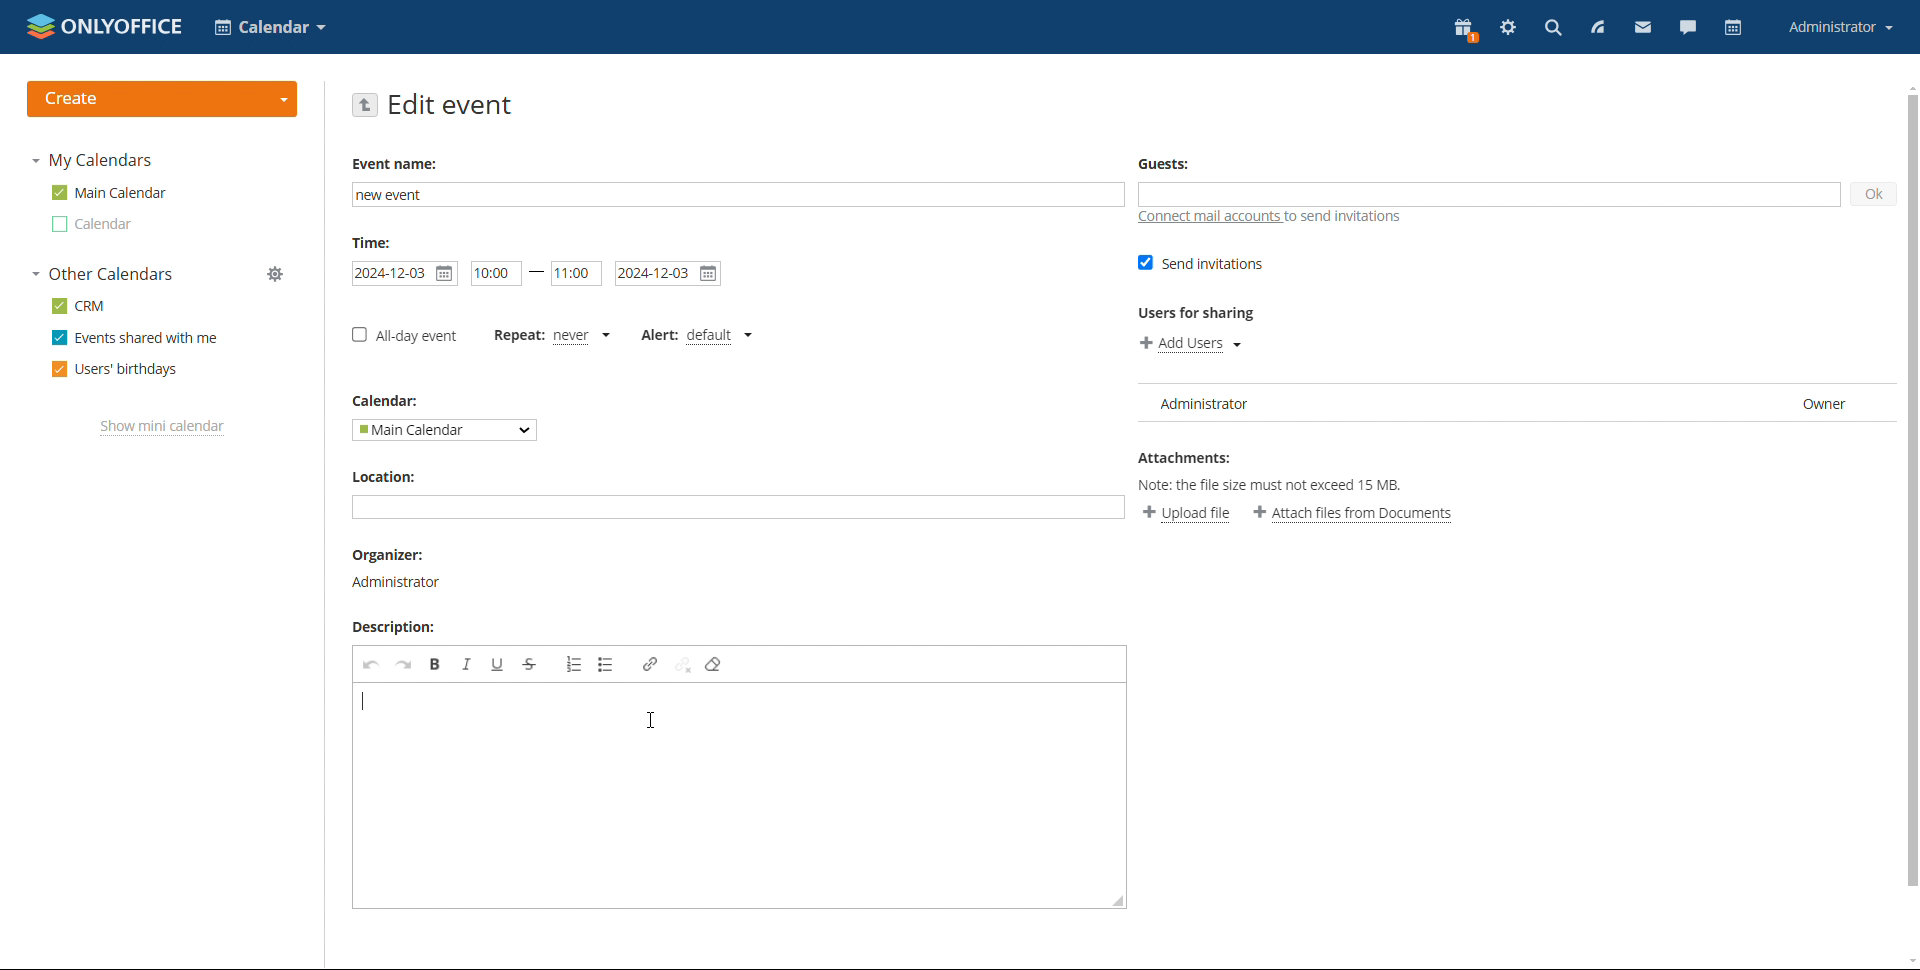  I want to click on add event name, so click(738, 195).